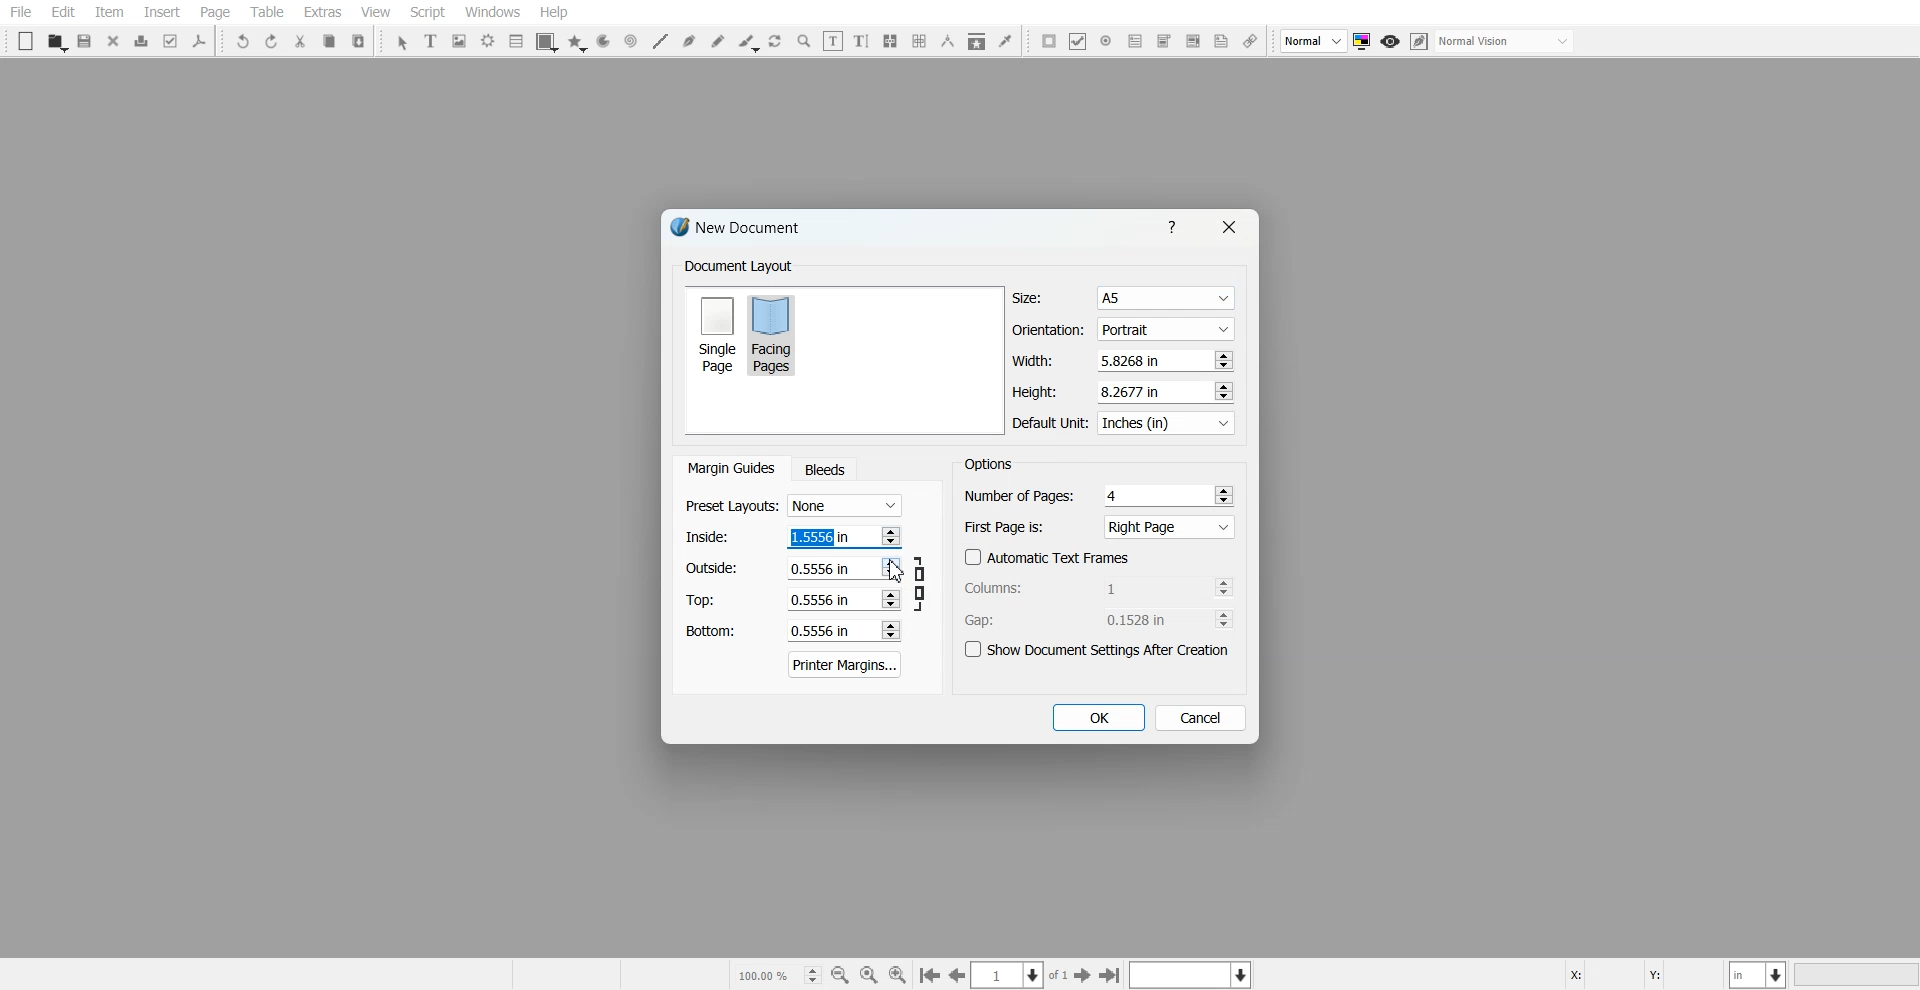 The image size is (1920, 990). What do you see at coordinates (1420, 41) in the screenshot?
I see `Edit in preview mode` at bounding box center [1420, 41].